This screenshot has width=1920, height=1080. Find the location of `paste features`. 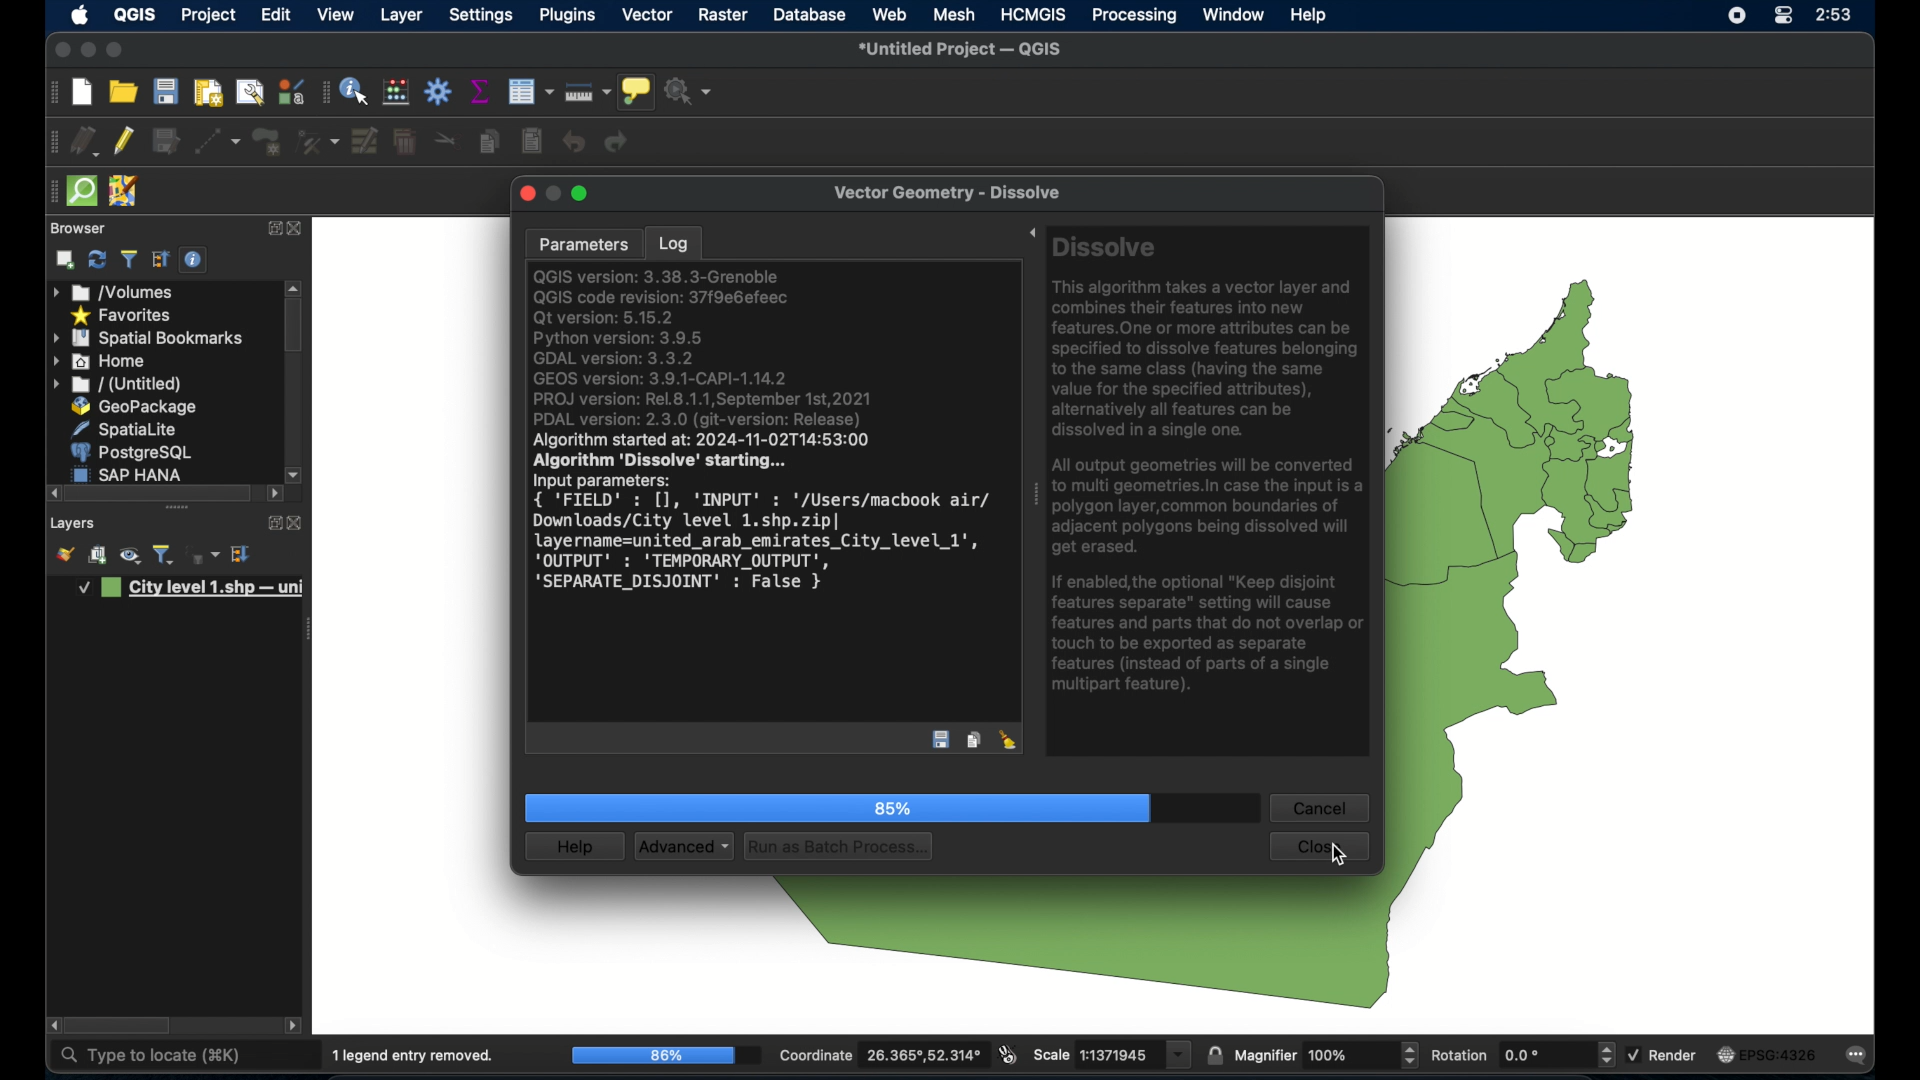

paste features is located at coordinates (531, 142).